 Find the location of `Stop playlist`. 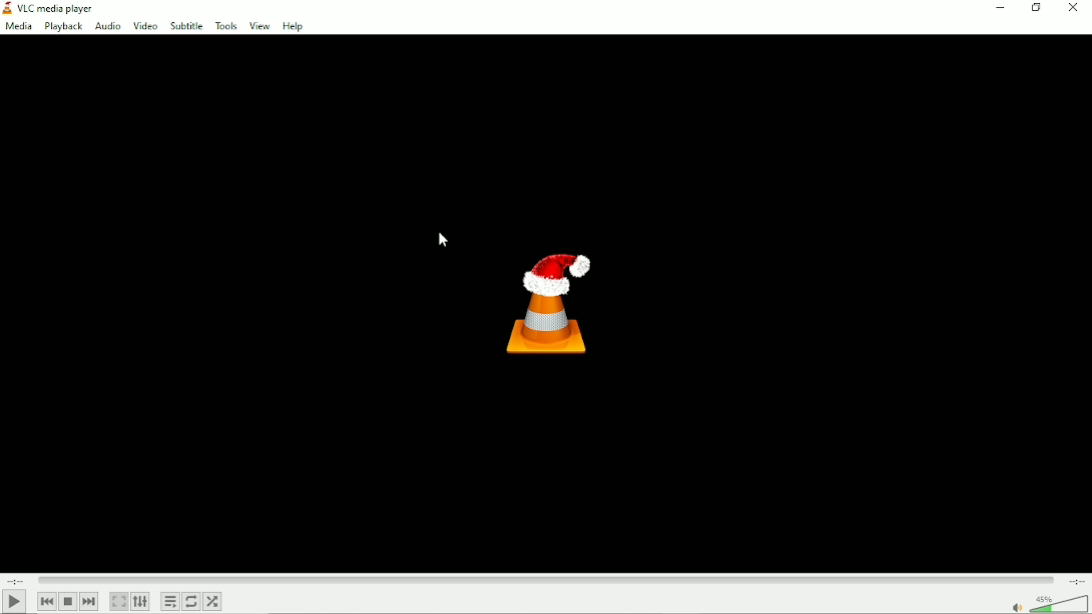

Stop playlist is located at coordinates (68, 602).